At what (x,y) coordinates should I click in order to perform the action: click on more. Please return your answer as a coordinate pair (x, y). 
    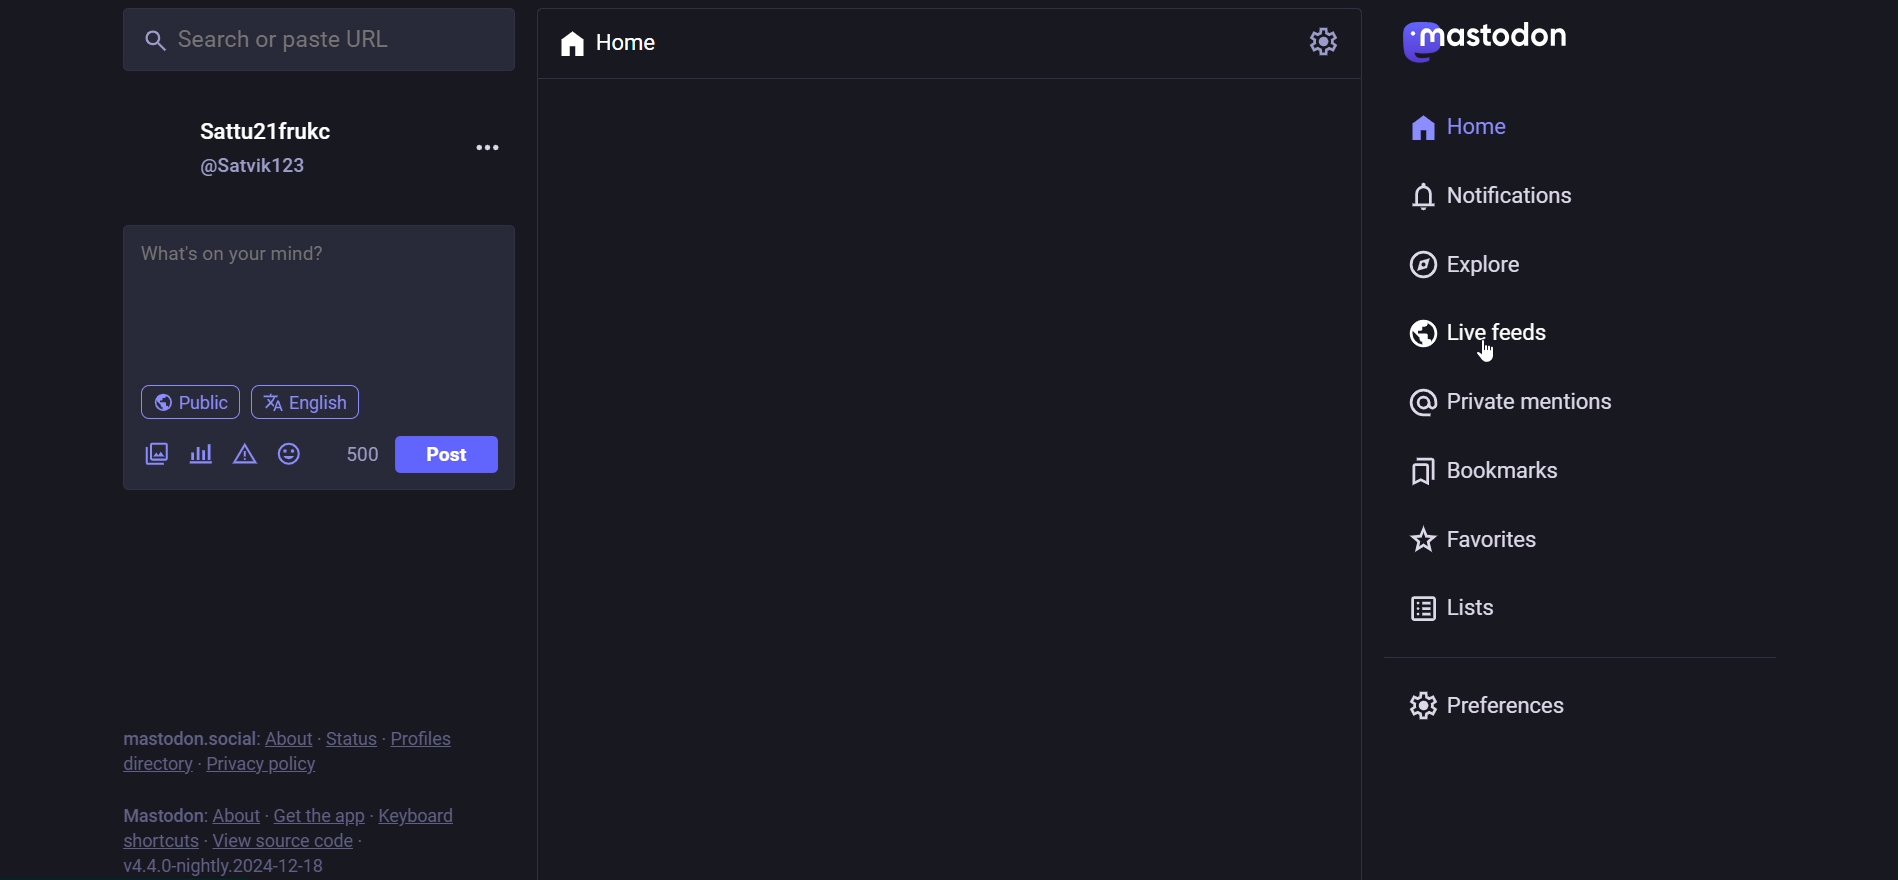
    Looking at the image, I should click on (492, 155).